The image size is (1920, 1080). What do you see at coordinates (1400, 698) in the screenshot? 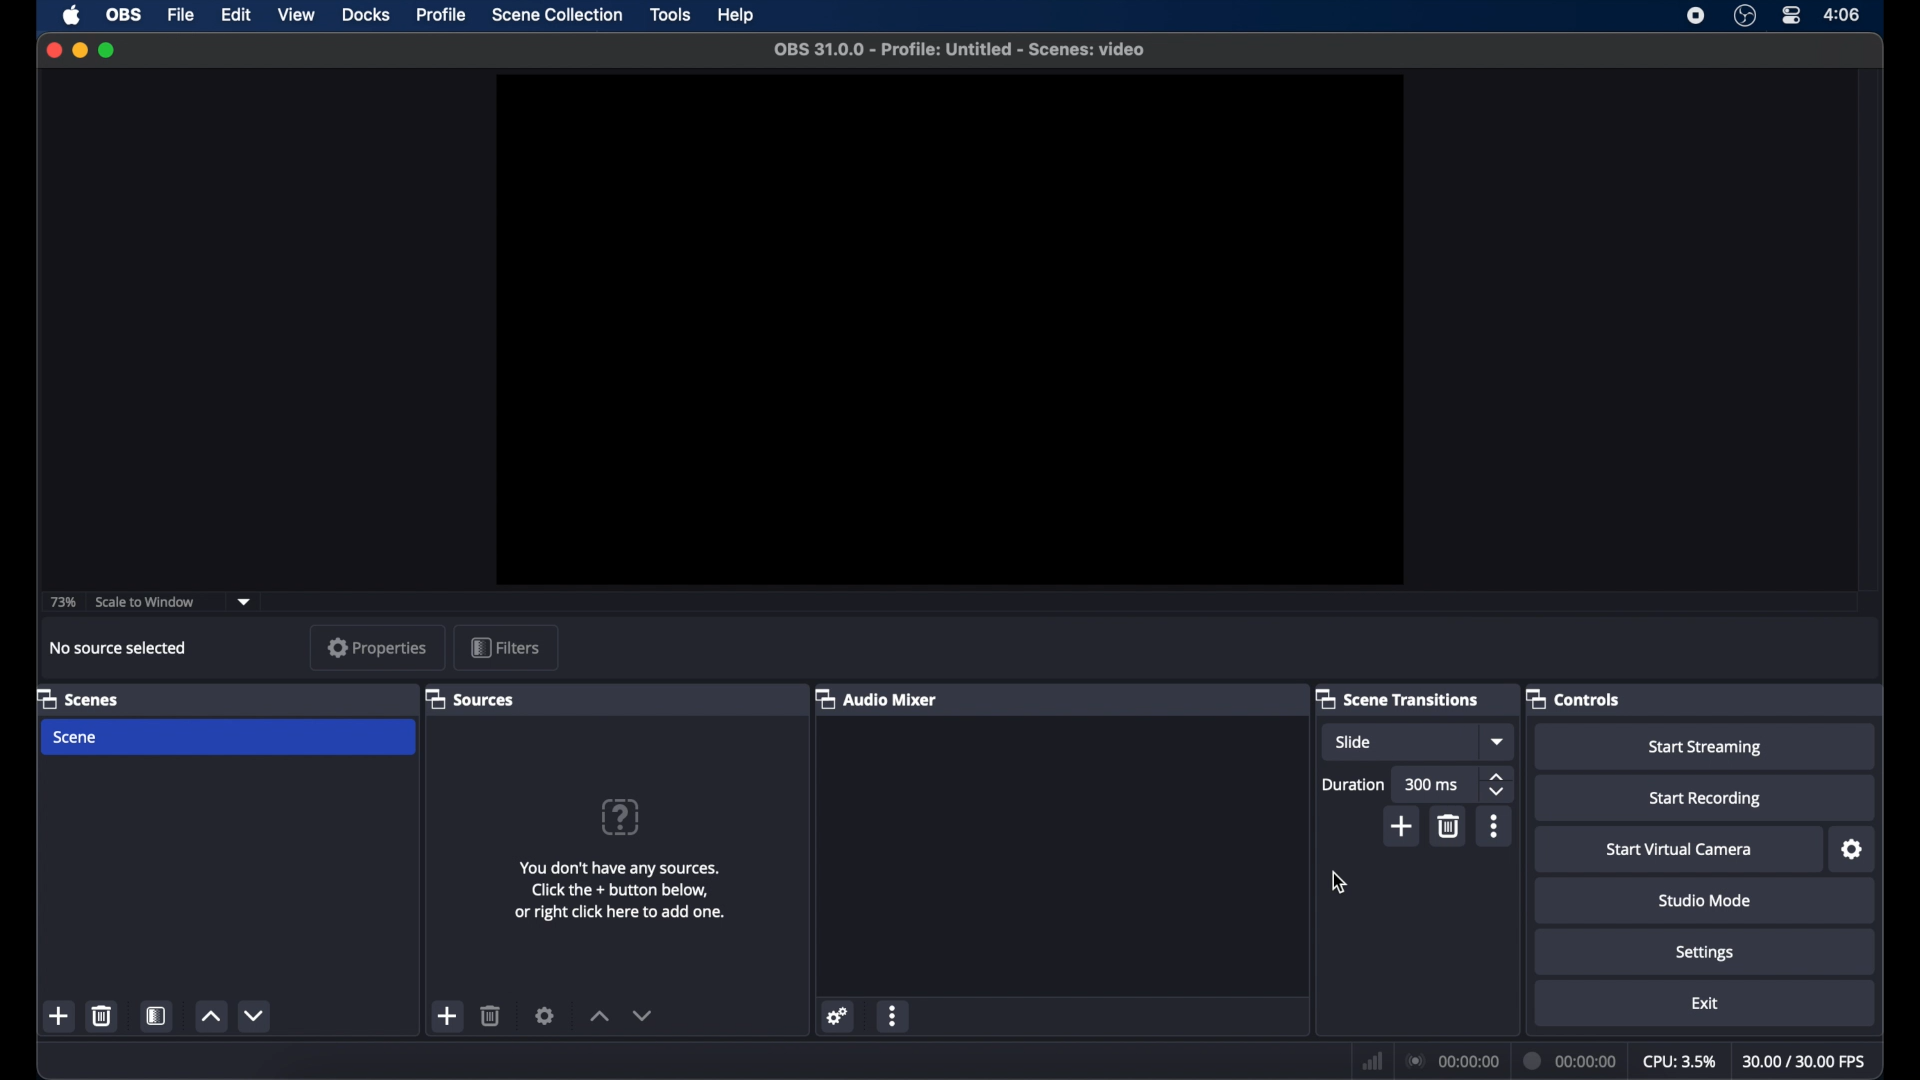
I see `scene transitions` at bounding box center [1400, 698].